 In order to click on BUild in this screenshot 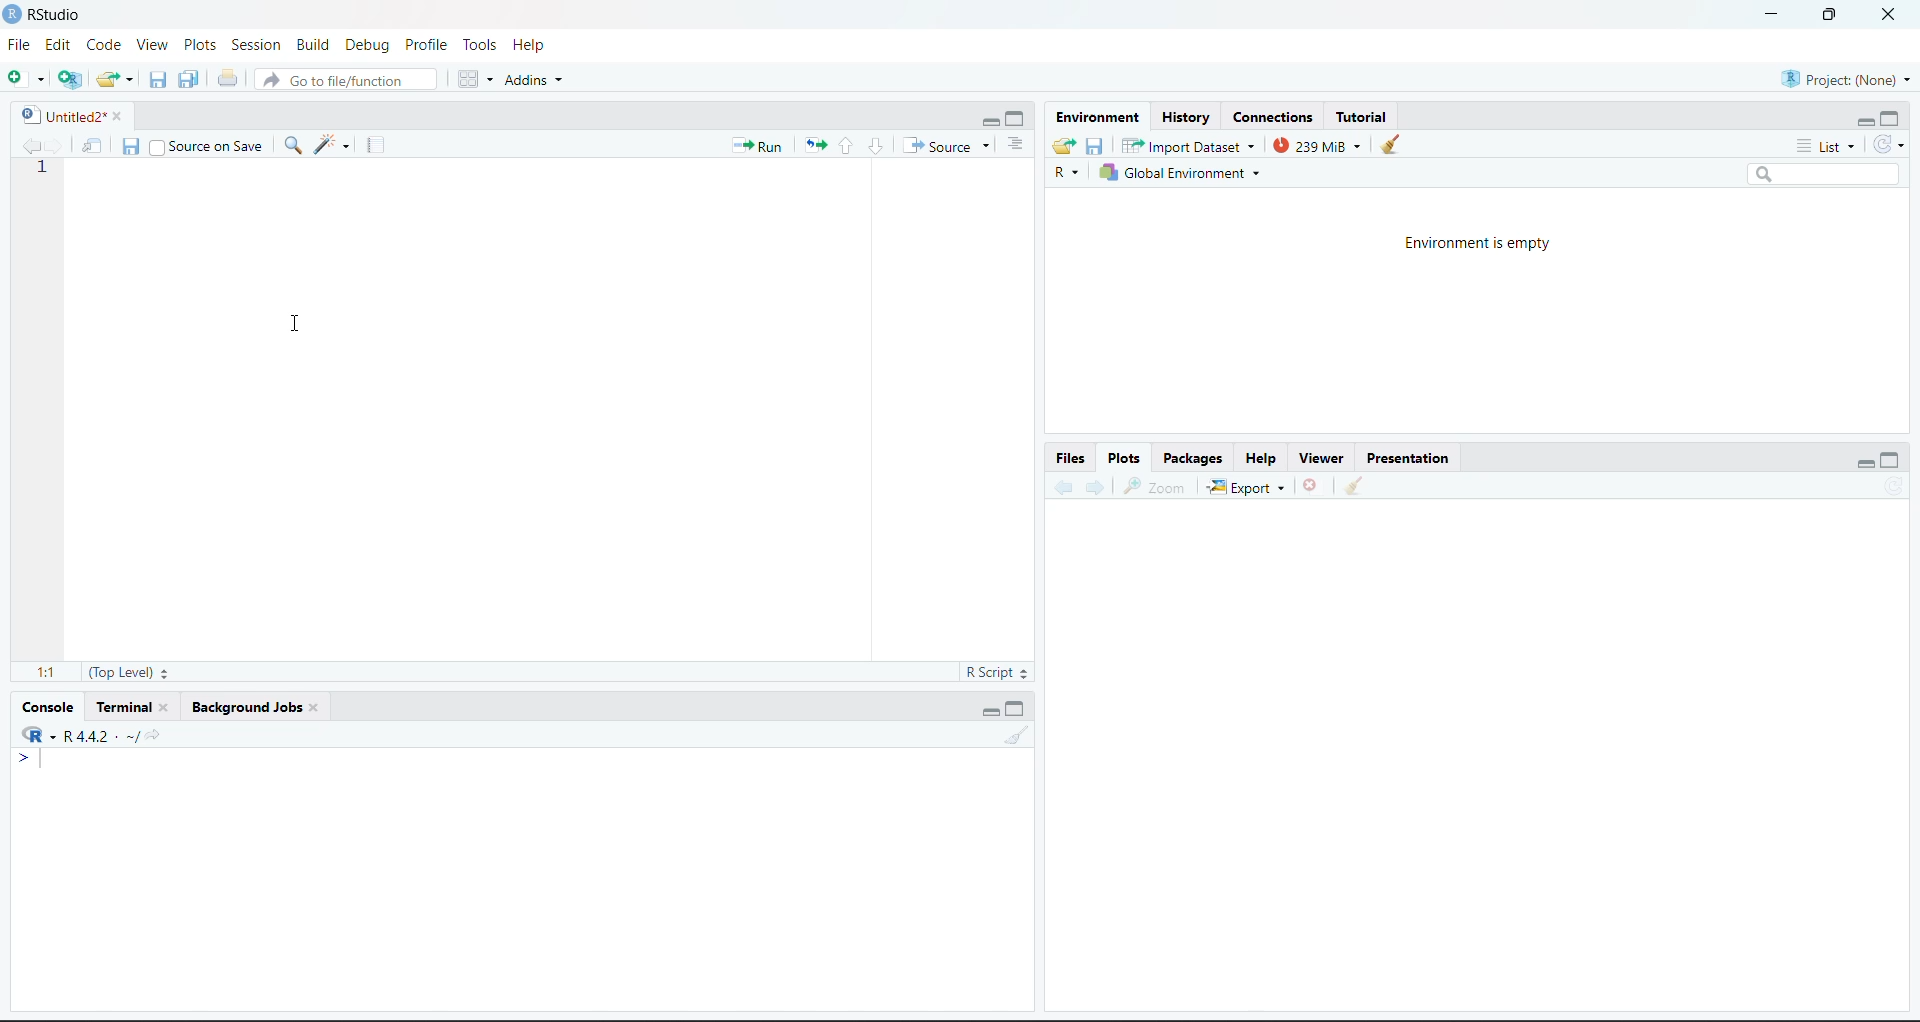, I will do `click(317, 43)`.